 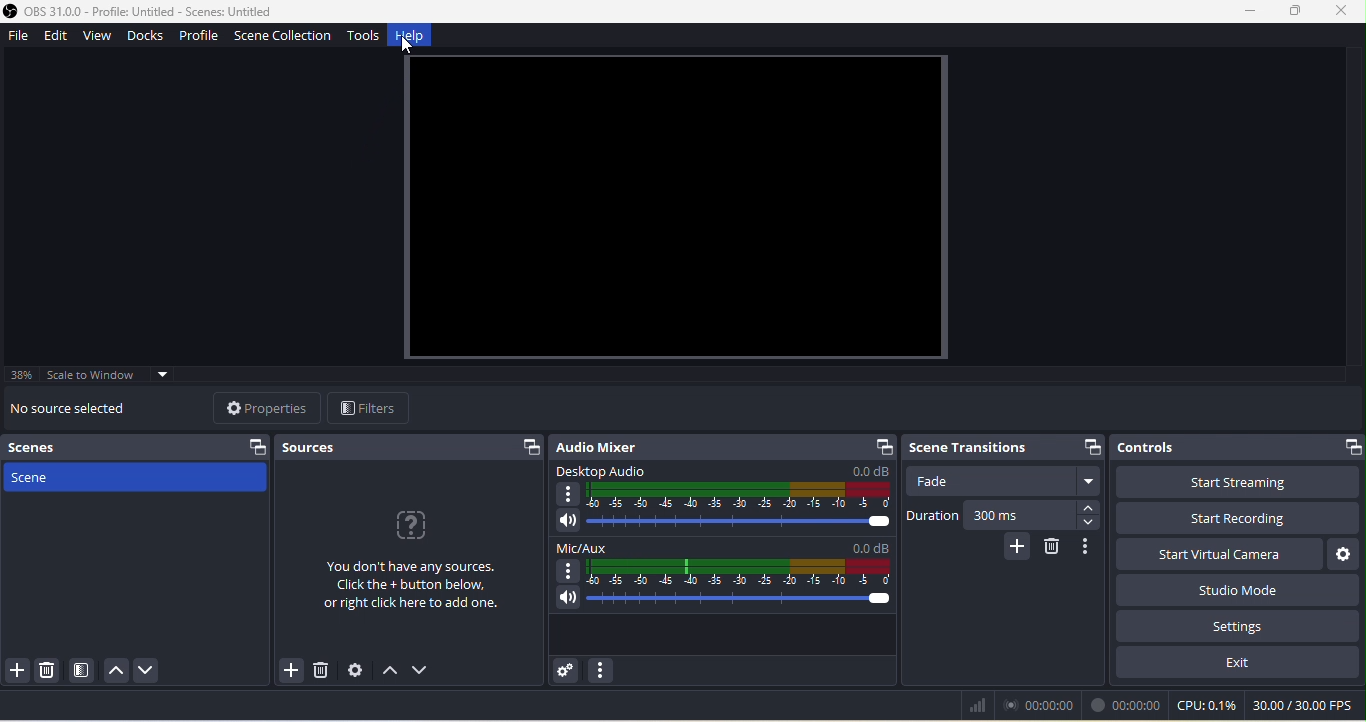 What do you see at coordinates (976, 705) in the screenshot?
I see `bars` at bounding box center [976, 705].